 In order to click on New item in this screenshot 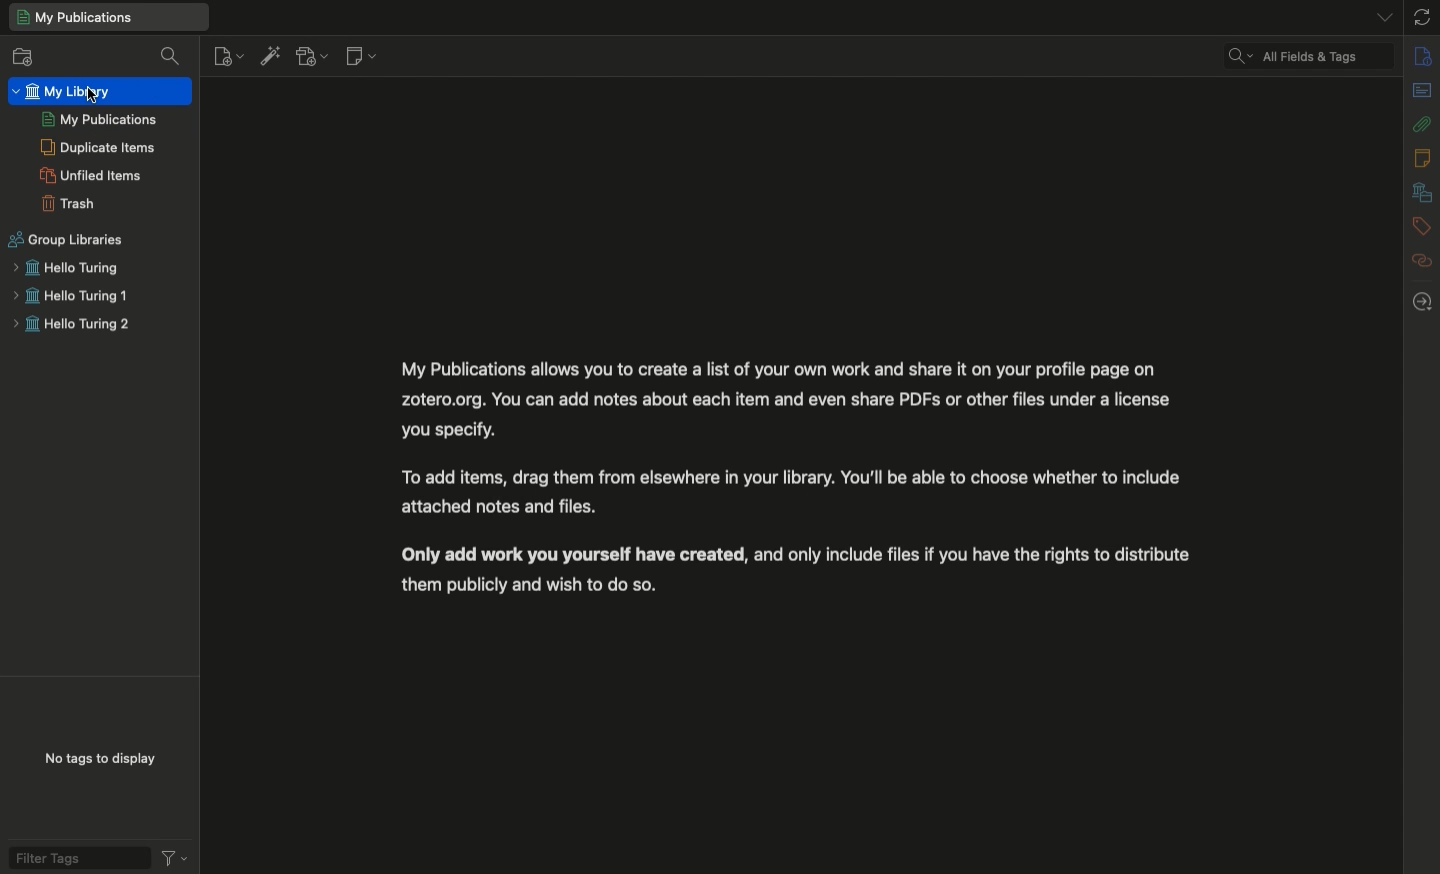, I will do `click(228, 55)`.